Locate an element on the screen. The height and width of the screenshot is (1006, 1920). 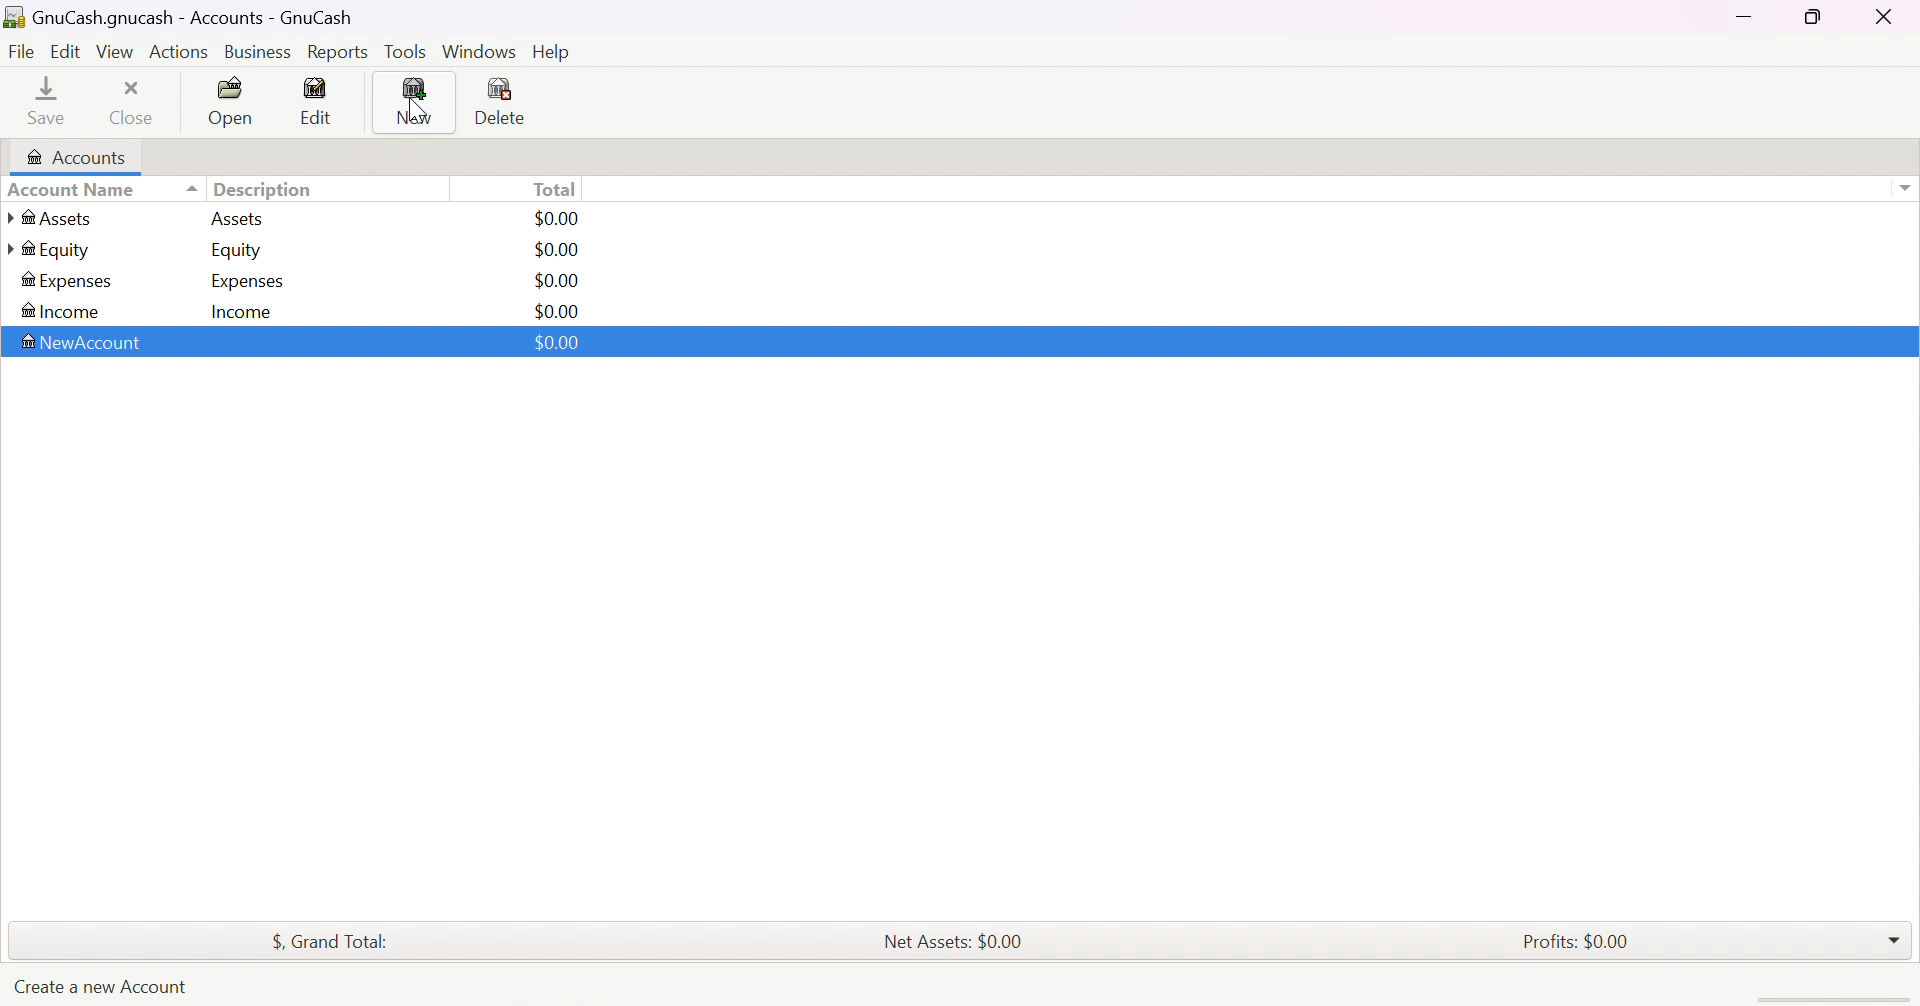
Net Assets: $0.00 is located at coordinates (956, 943).